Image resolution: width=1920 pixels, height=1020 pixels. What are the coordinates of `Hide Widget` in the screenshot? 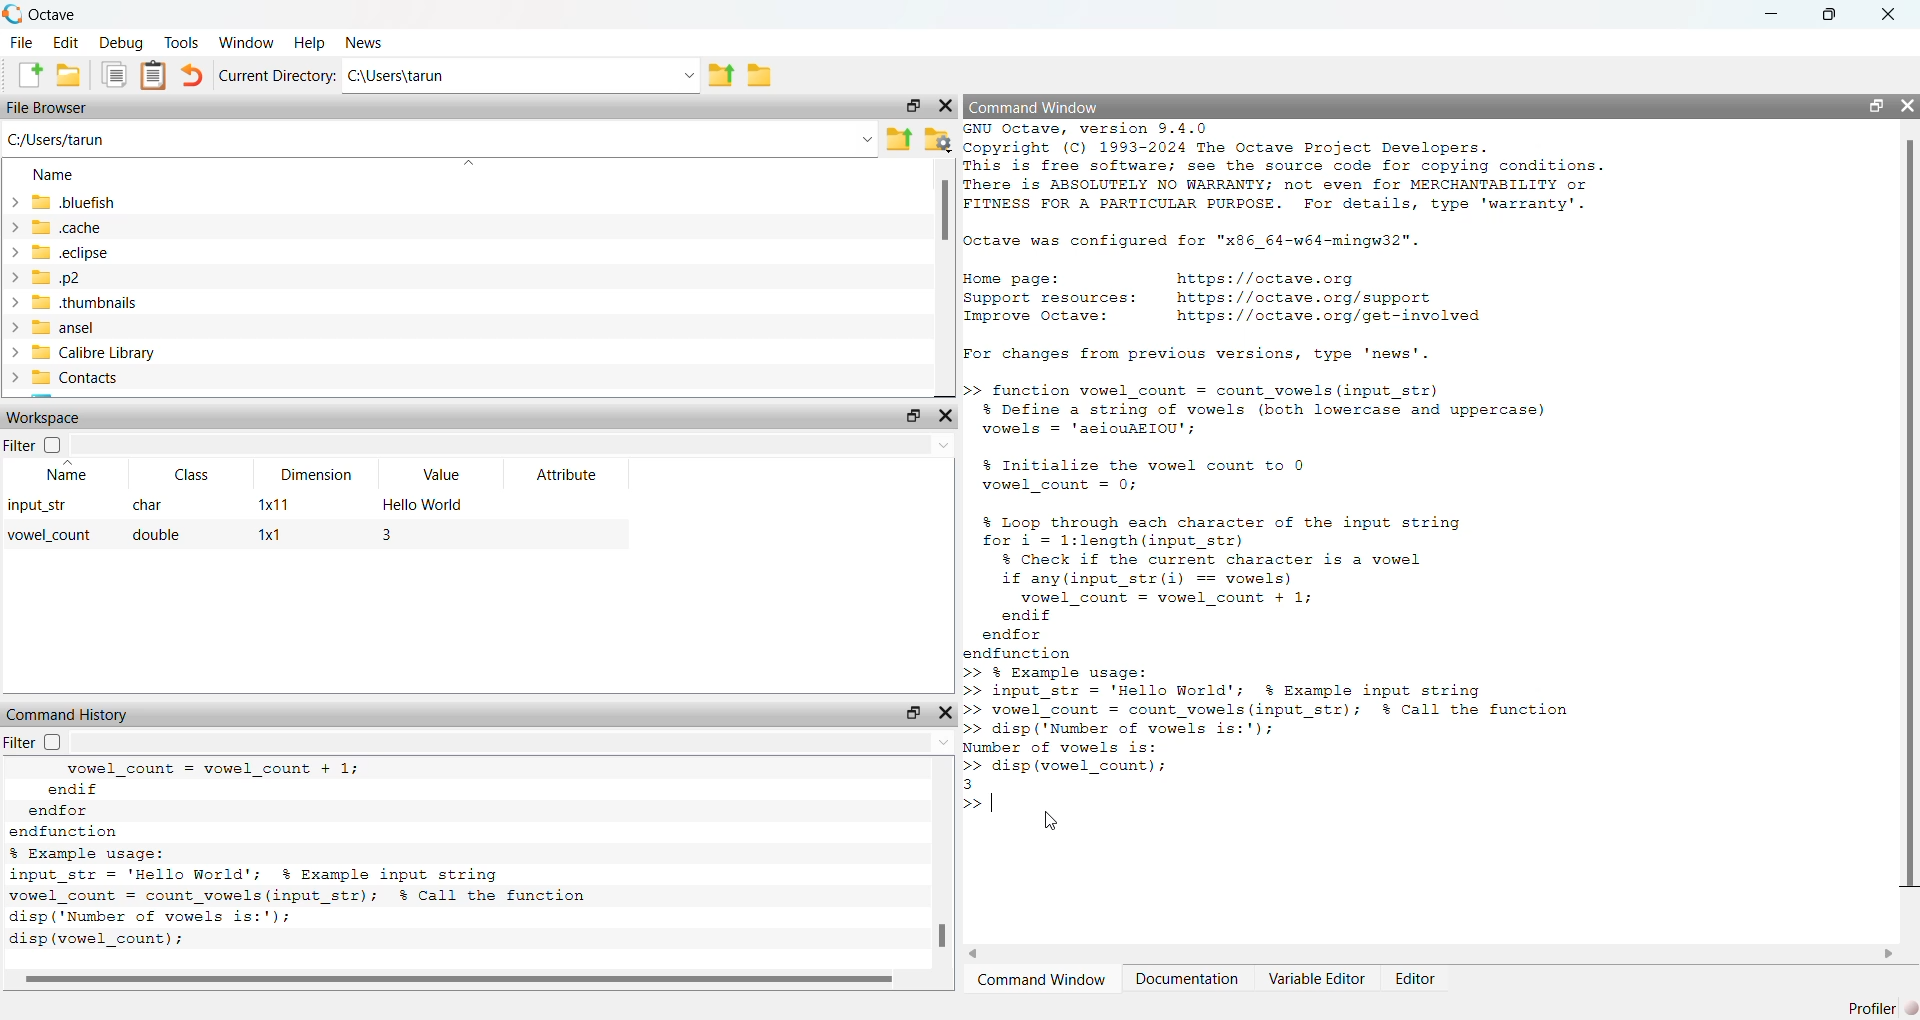 It's located at (946, 712).